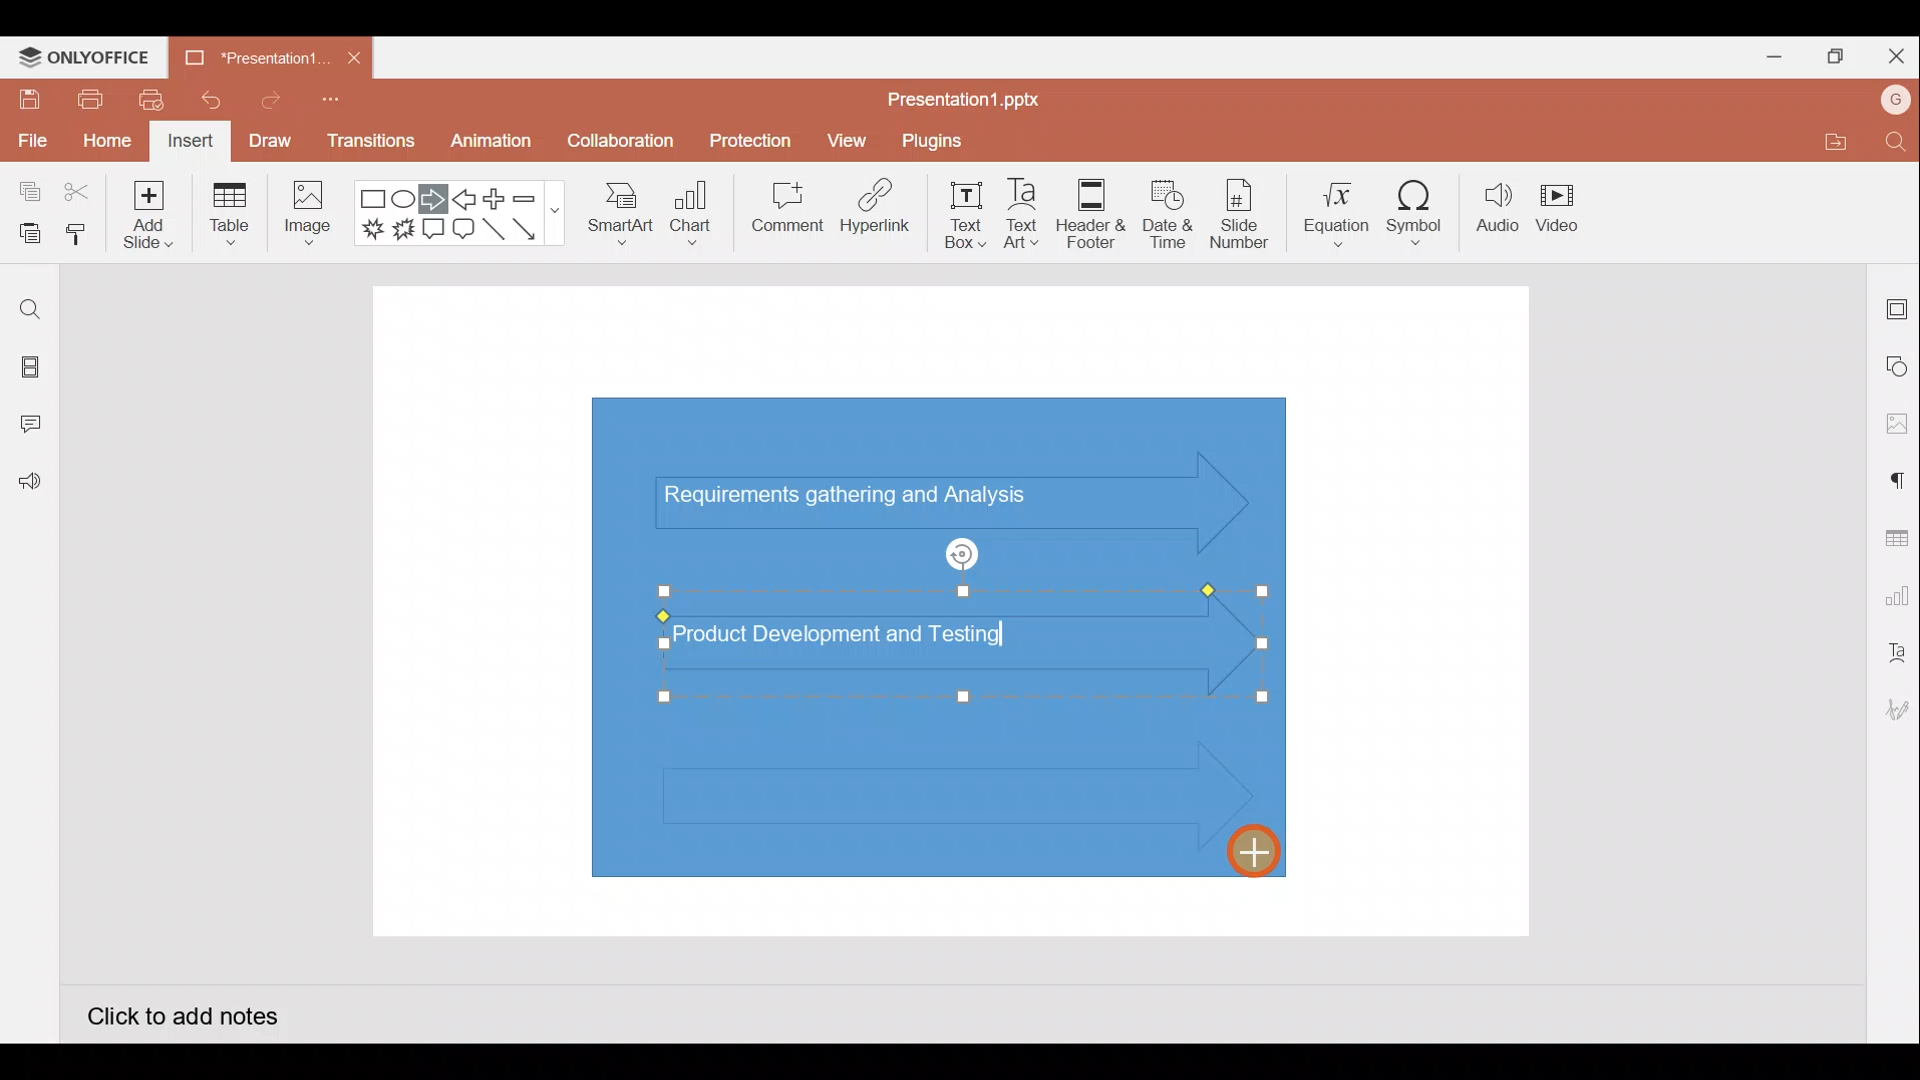 The width and height of the screenshot is (1920, 1080). Describe the element at coordinates (858, 632) in the screenshot. I see `Text (Product Development and Testing) on 2nd inserted arrow` at that location.